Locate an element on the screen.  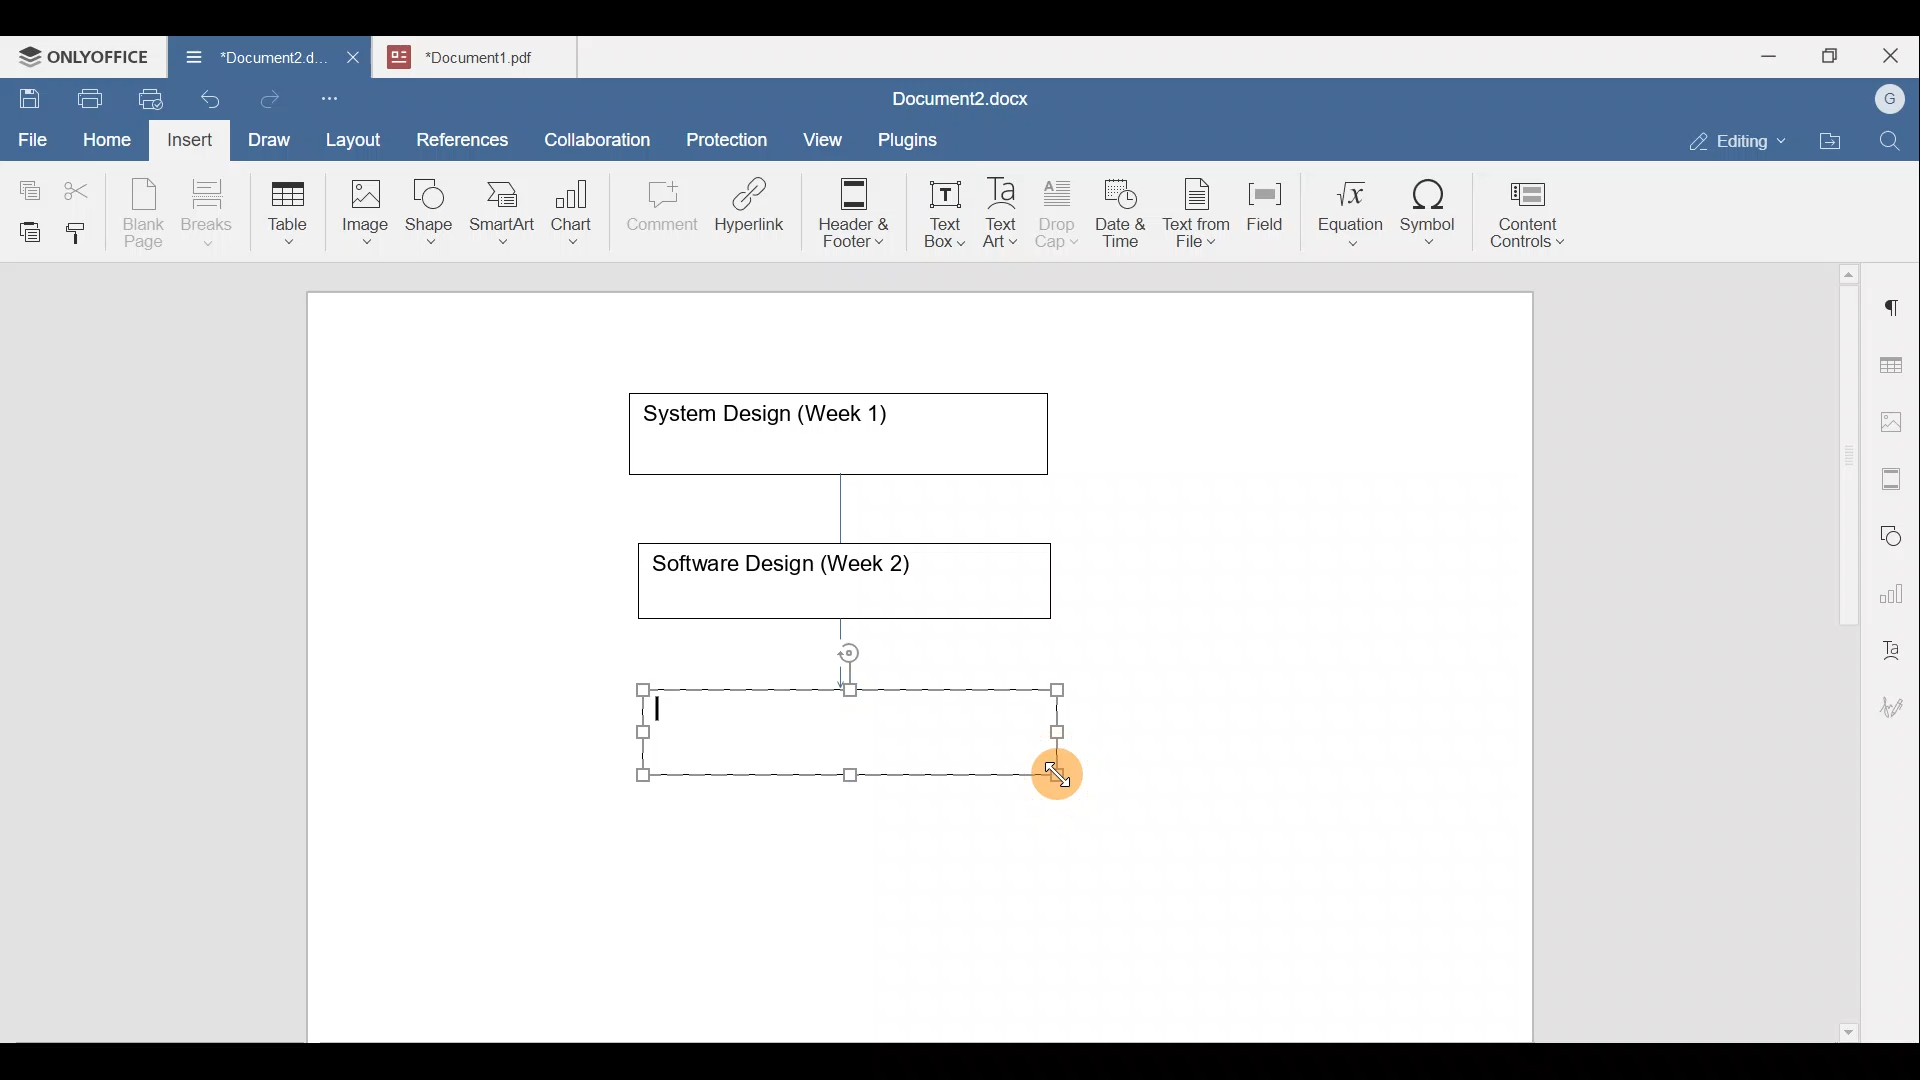
ONLYOFFICE is located at coordinates (85, 55).